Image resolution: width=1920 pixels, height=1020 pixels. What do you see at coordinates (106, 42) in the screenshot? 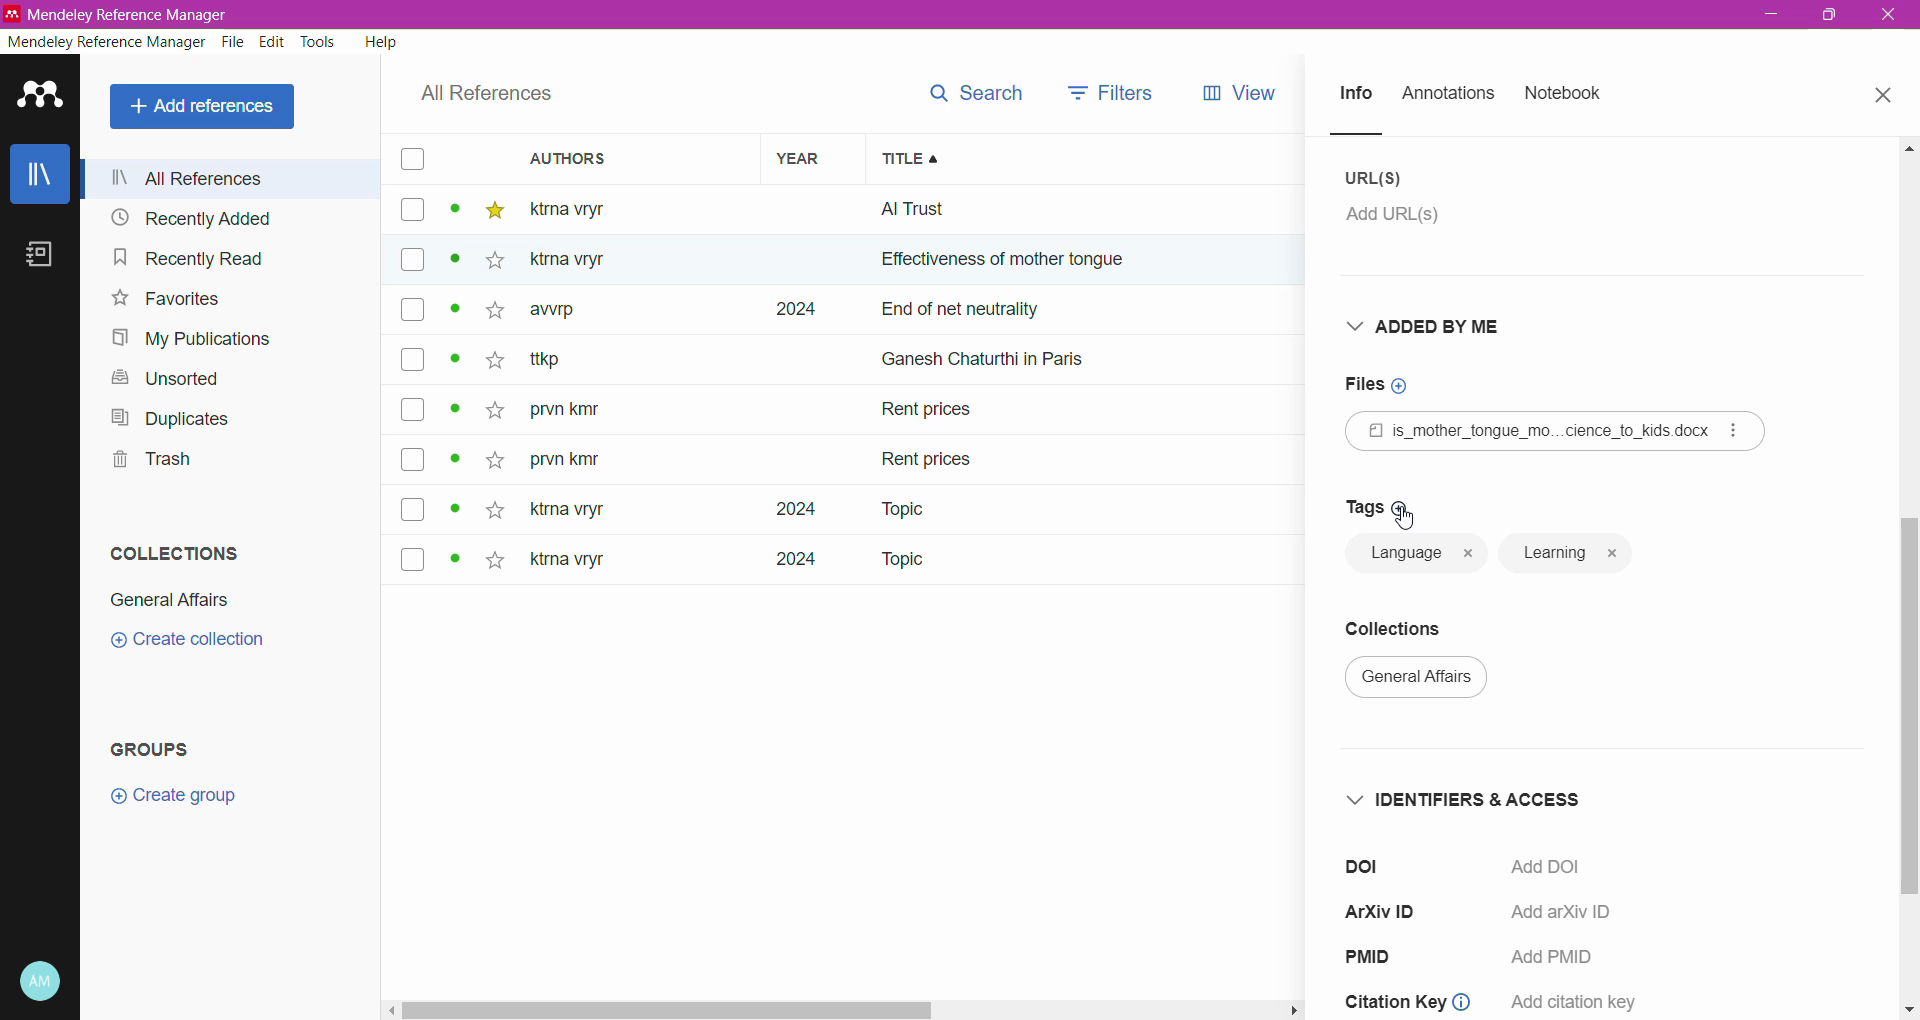
I see `Mendeley Reference Manager` at bounding box center [106, 42].